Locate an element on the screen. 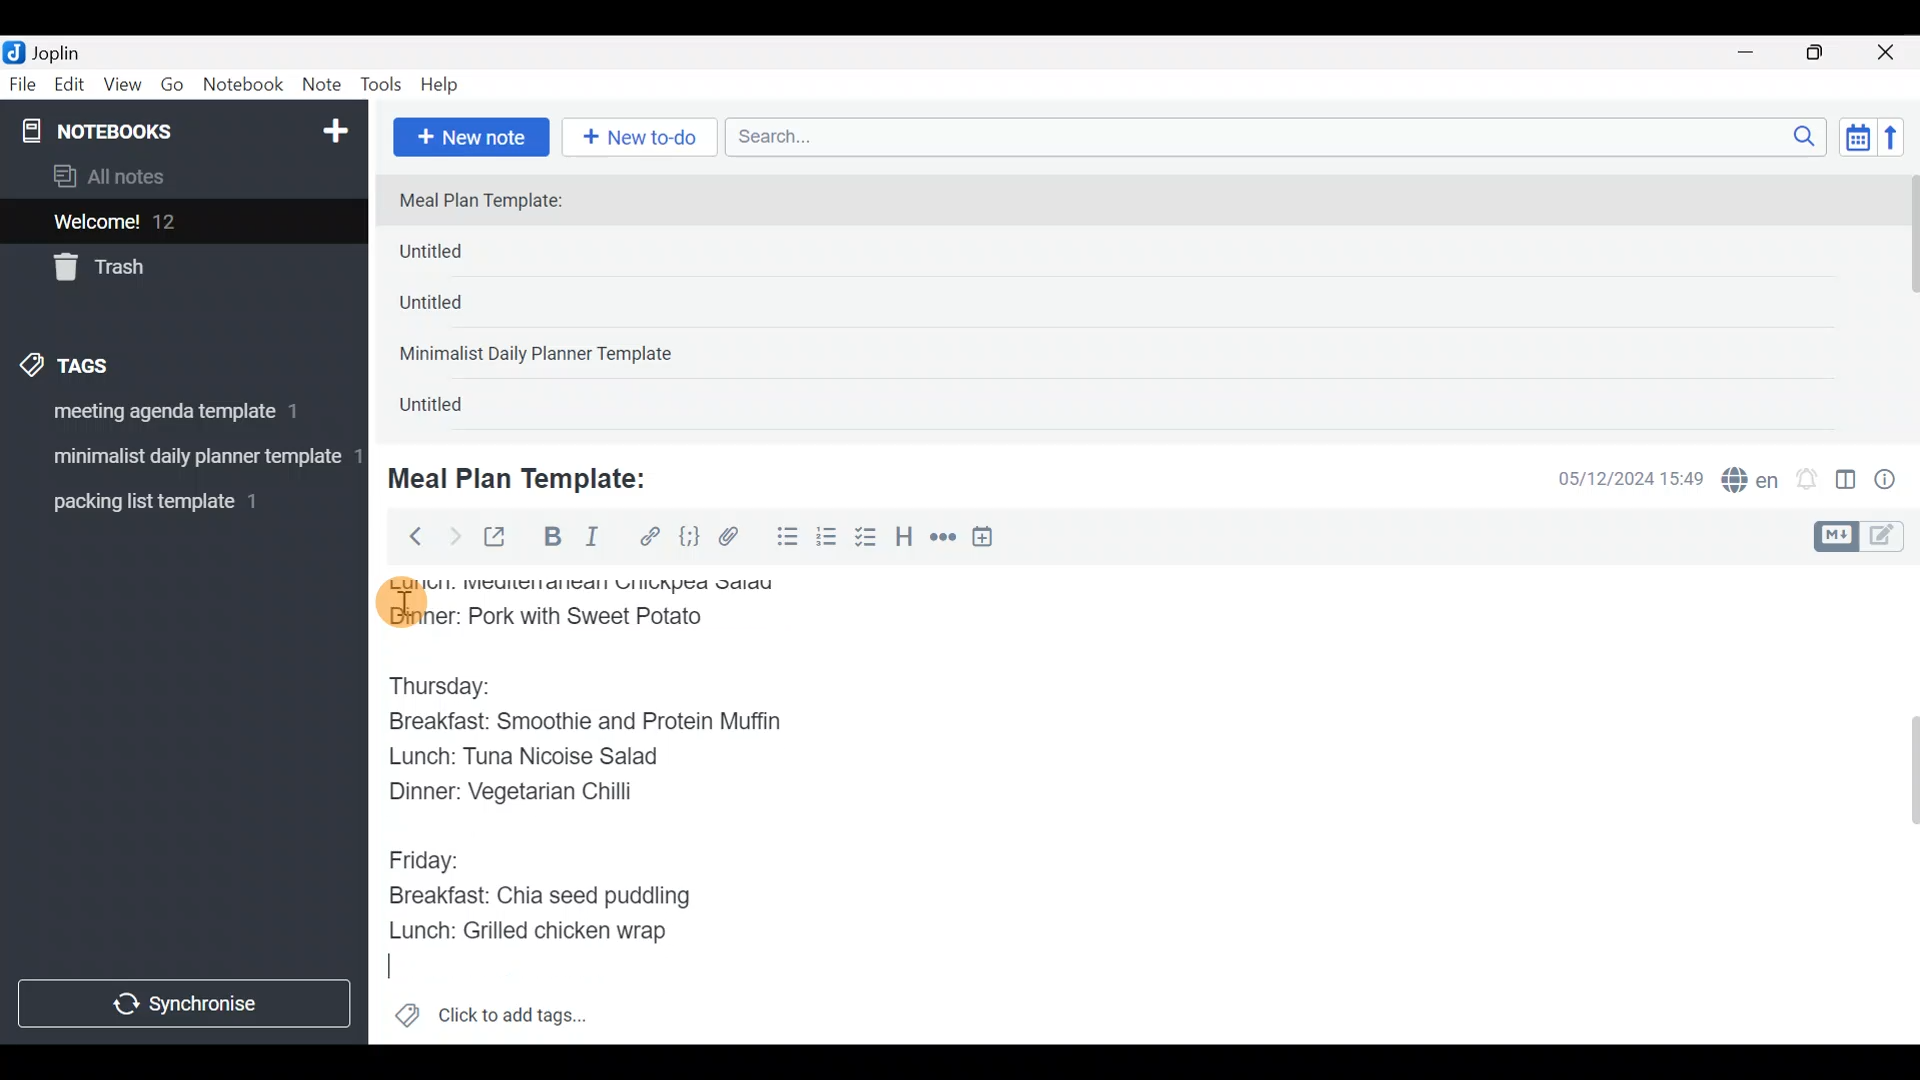 The height and width of the screenshot is (1080, 1920). Untitled is located at coordinates (464, 256).